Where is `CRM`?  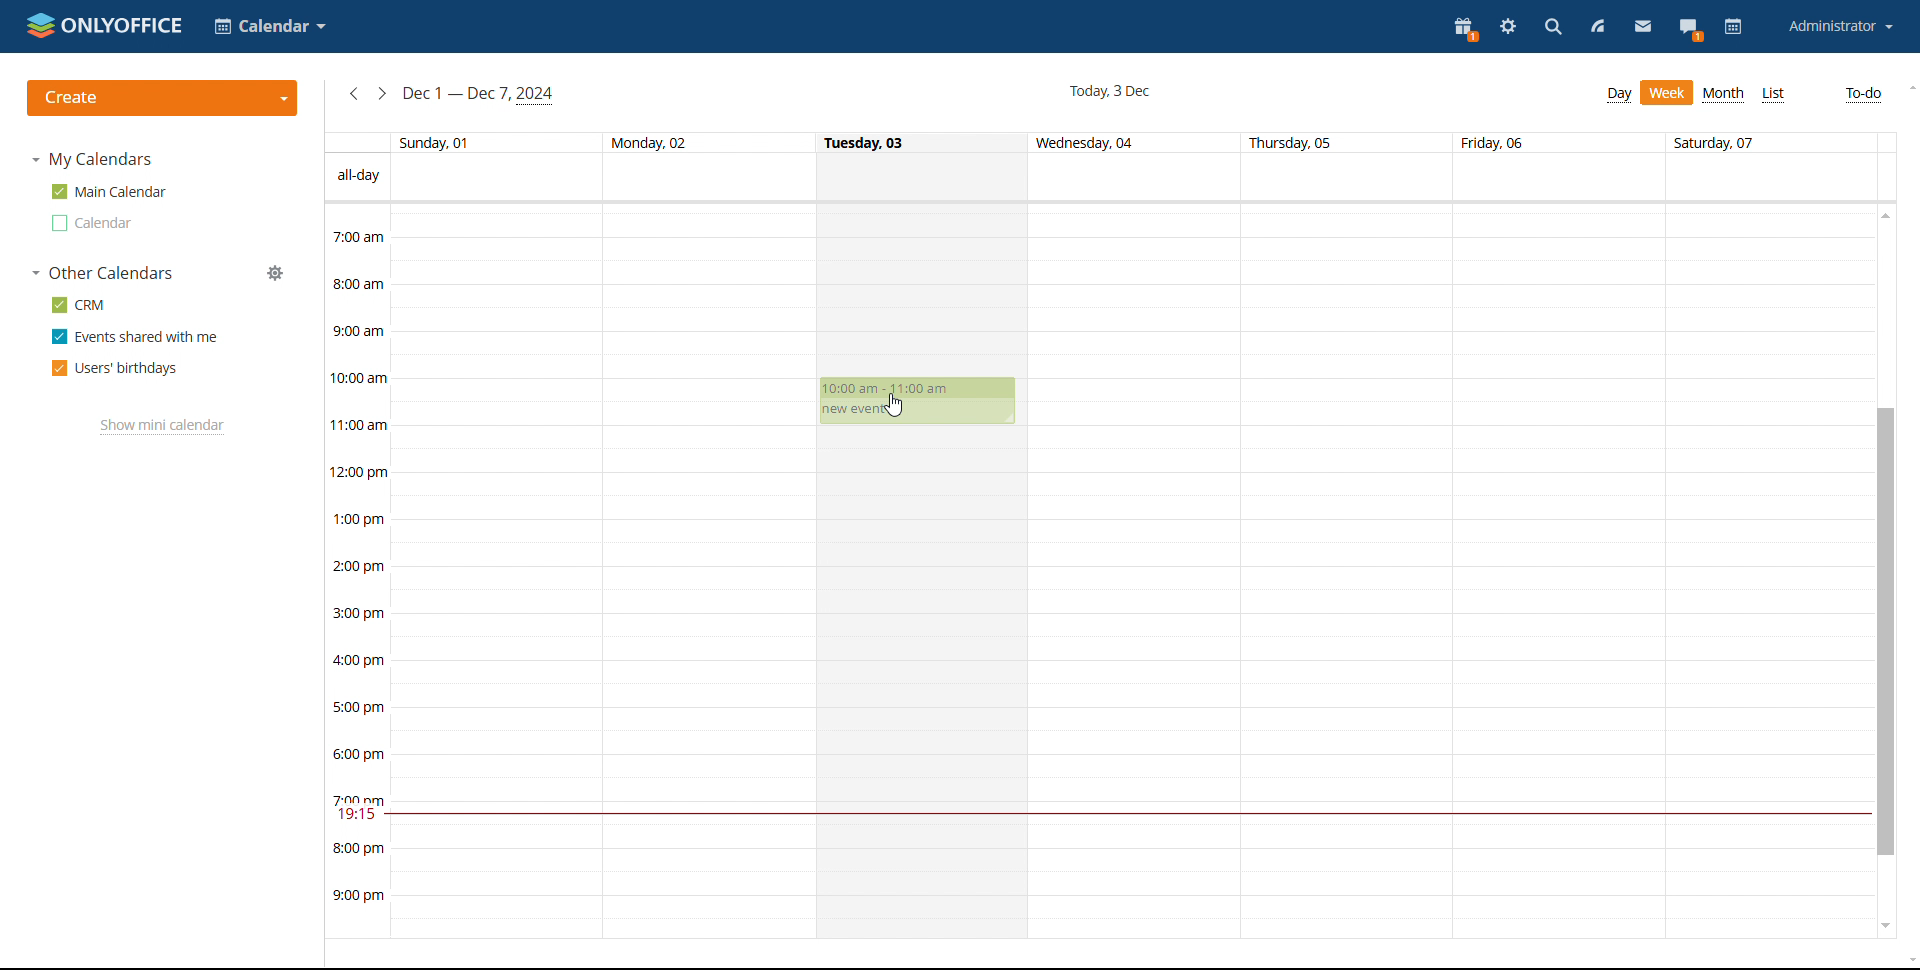
CRM is located at coordinates (78, 305).